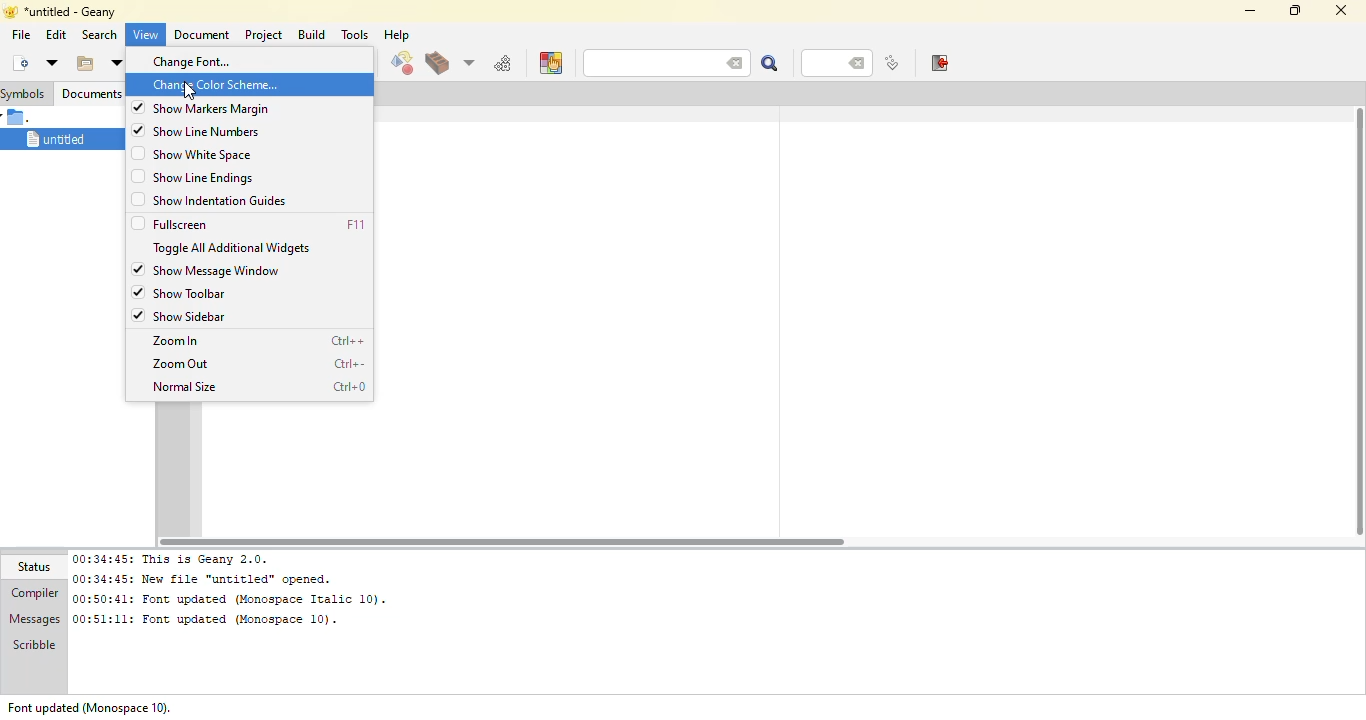  I want to click on show white space, so click(205, 155).